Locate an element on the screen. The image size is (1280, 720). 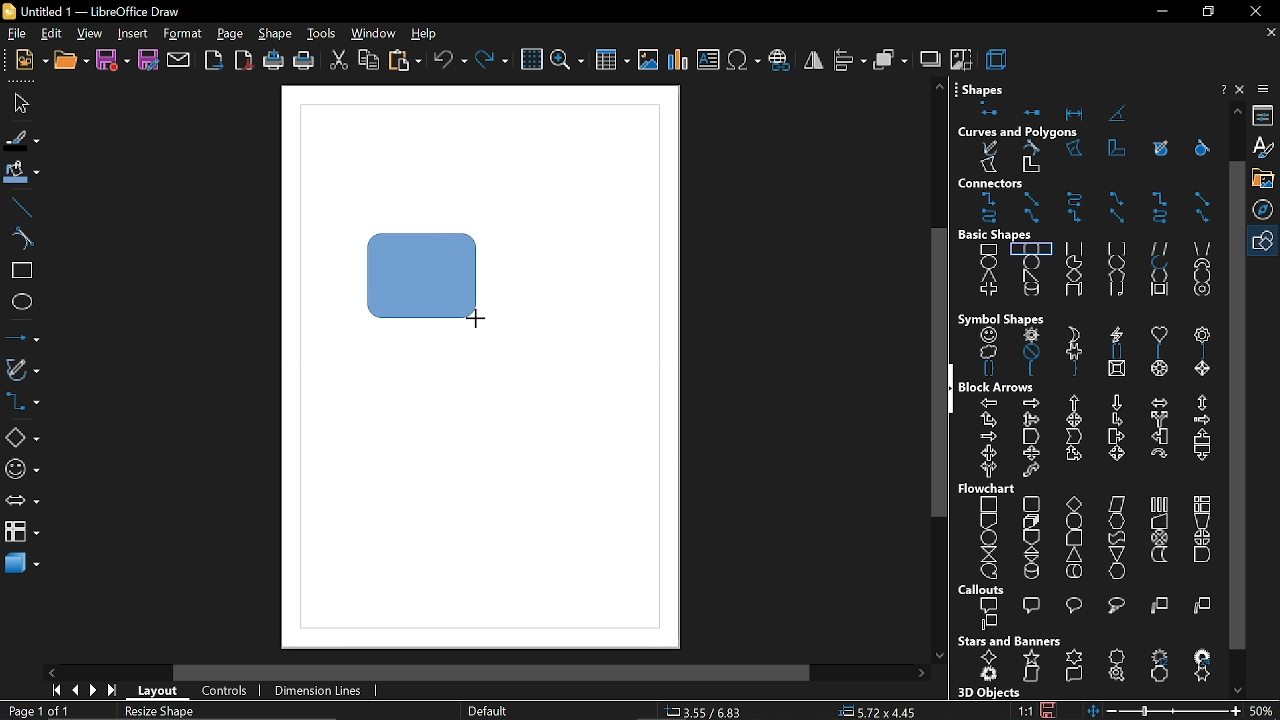
flowchart is located at coordinates (1086, 538).